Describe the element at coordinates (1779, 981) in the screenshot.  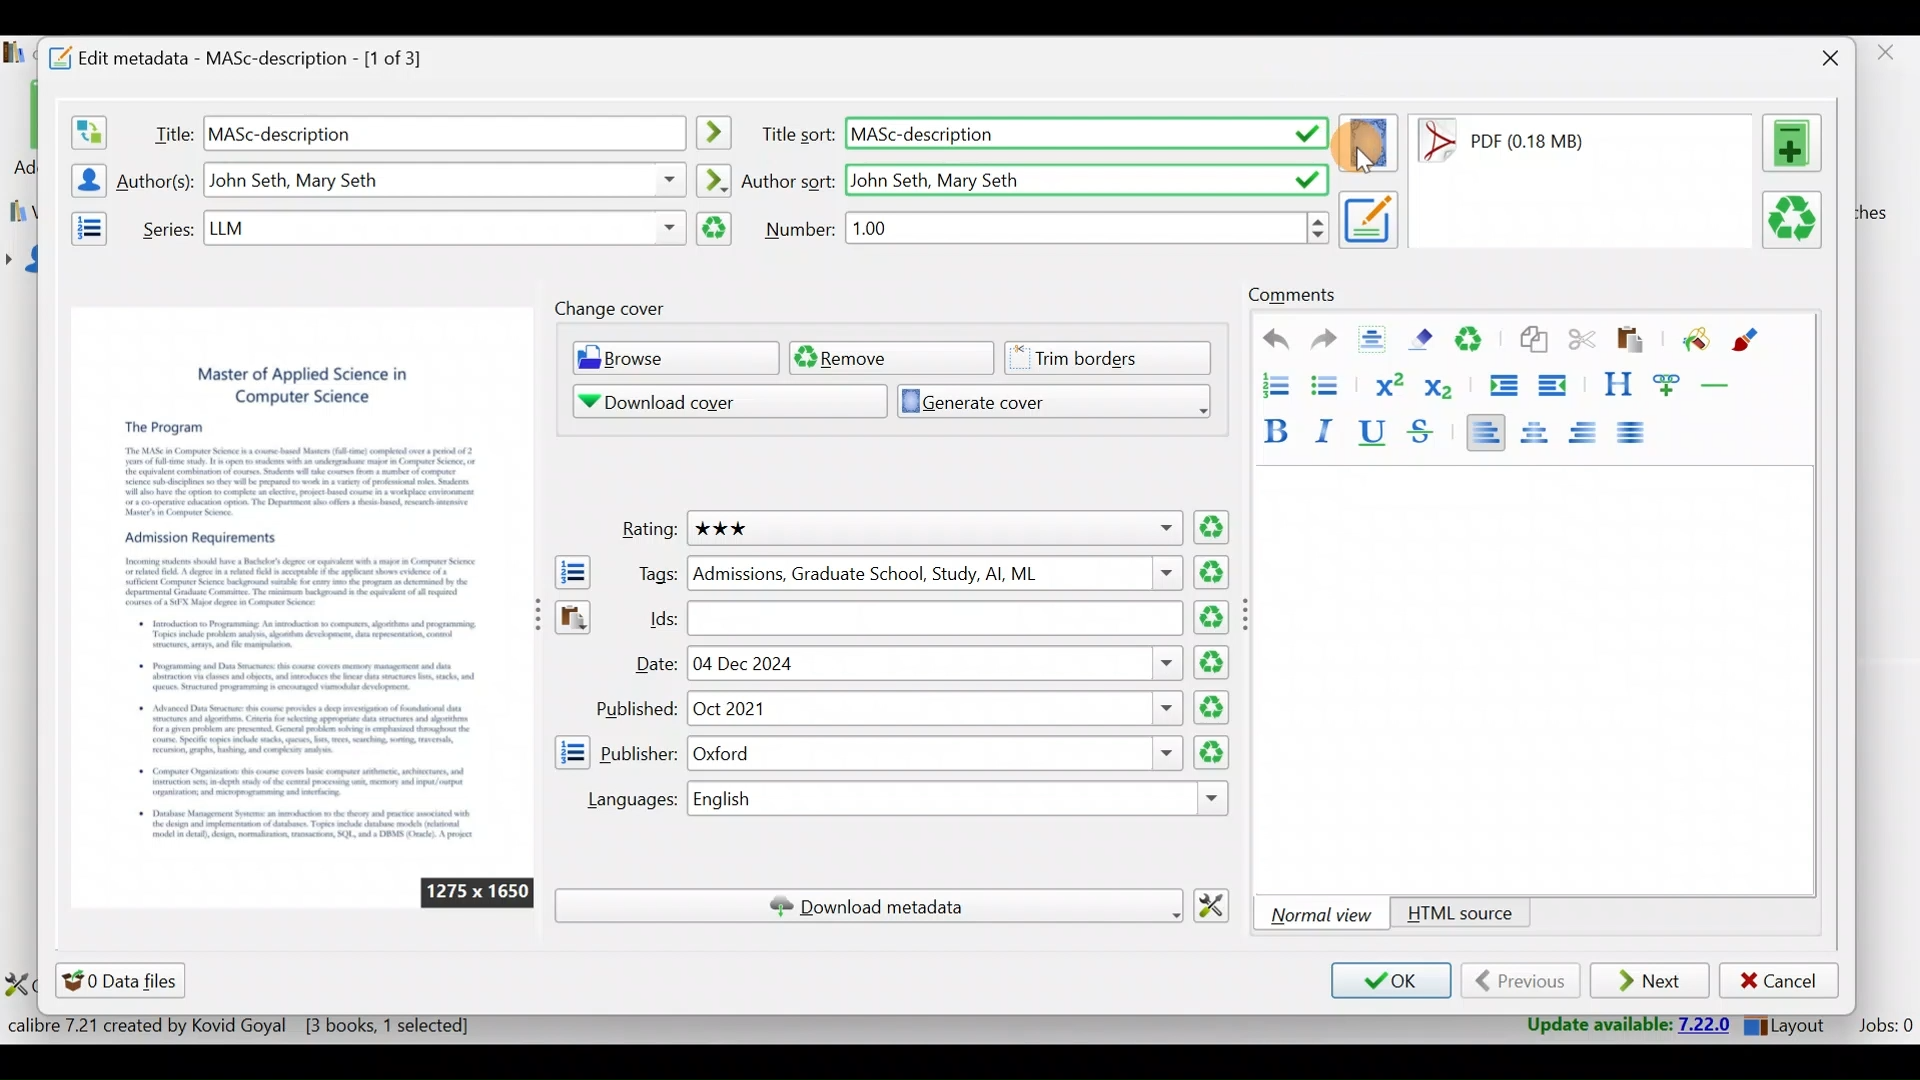
I see `Cancel` at that location.